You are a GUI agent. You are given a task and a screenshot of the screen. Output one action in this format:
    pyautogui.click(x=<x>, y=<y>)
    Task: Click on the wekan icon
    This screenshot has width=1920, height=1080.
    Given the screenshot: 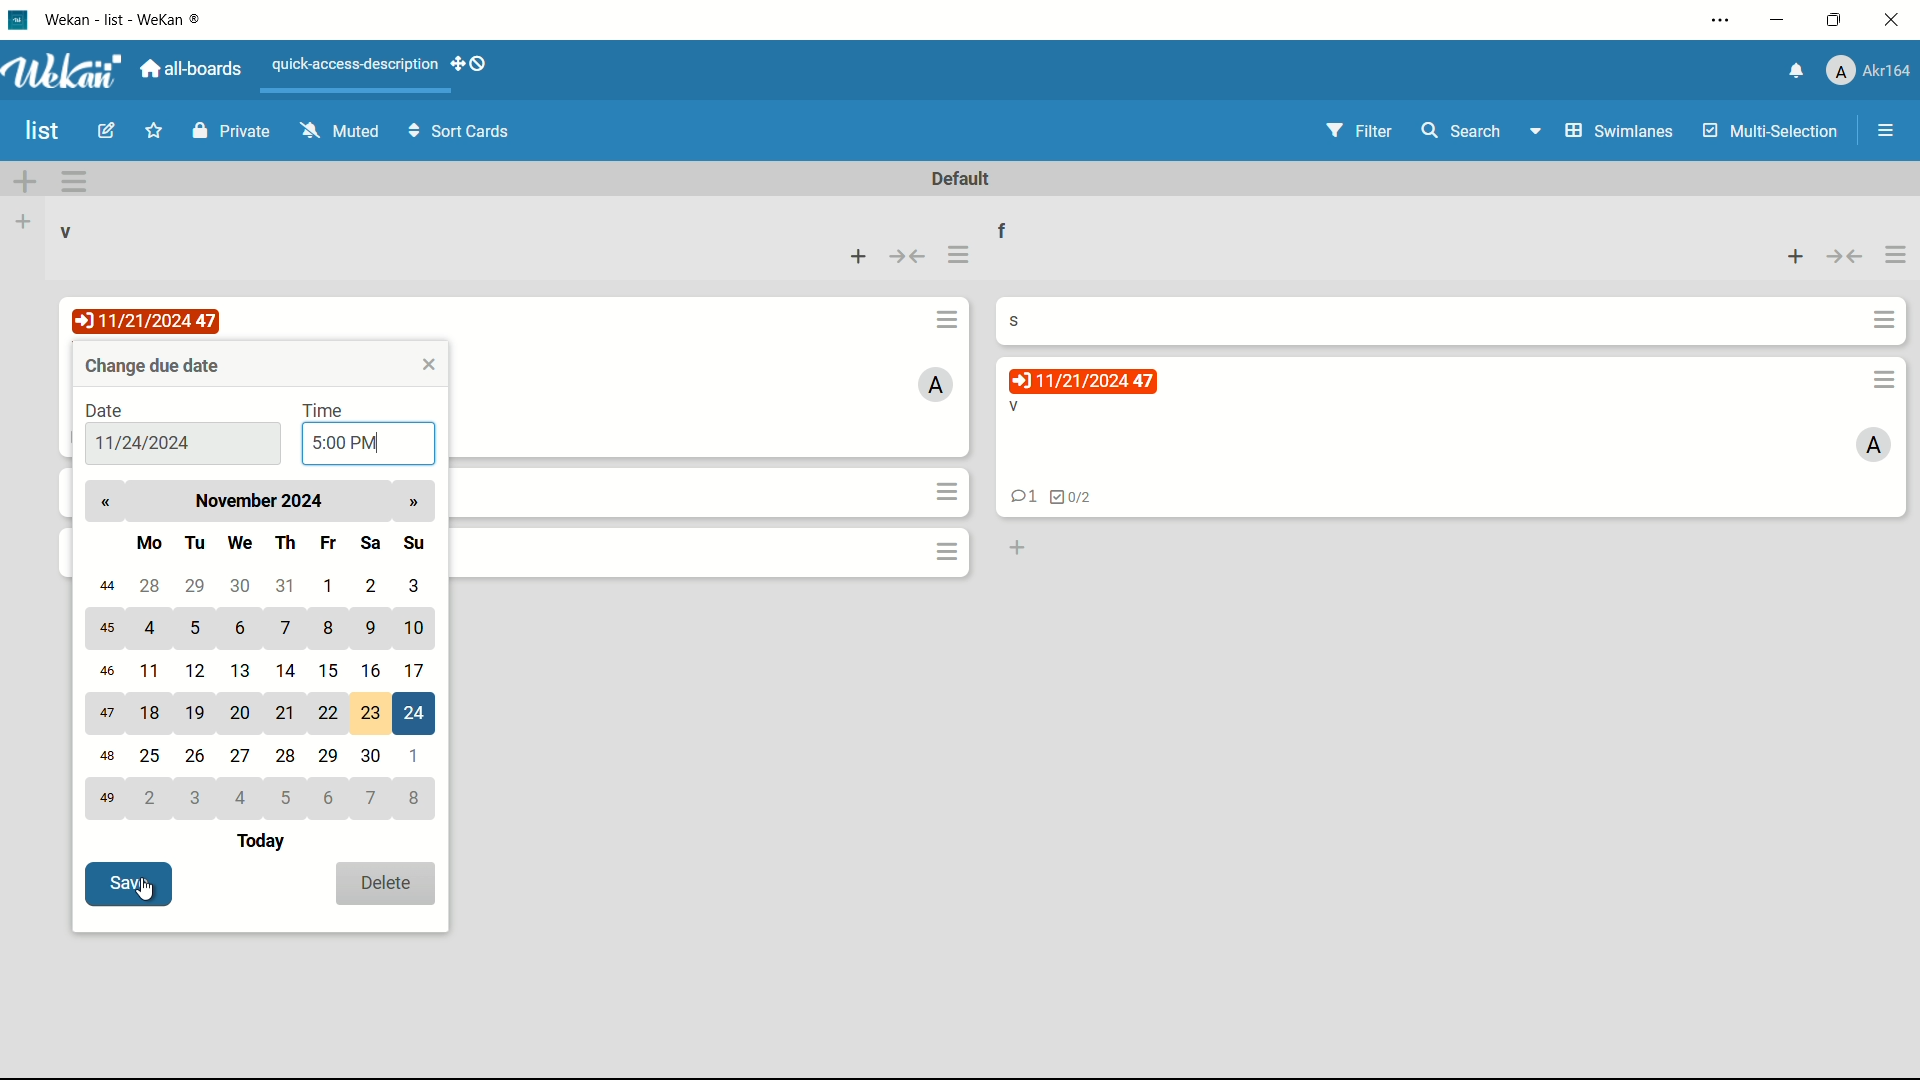 What is the action you would take?
    pyautogui.click(x=25, y=19)
    